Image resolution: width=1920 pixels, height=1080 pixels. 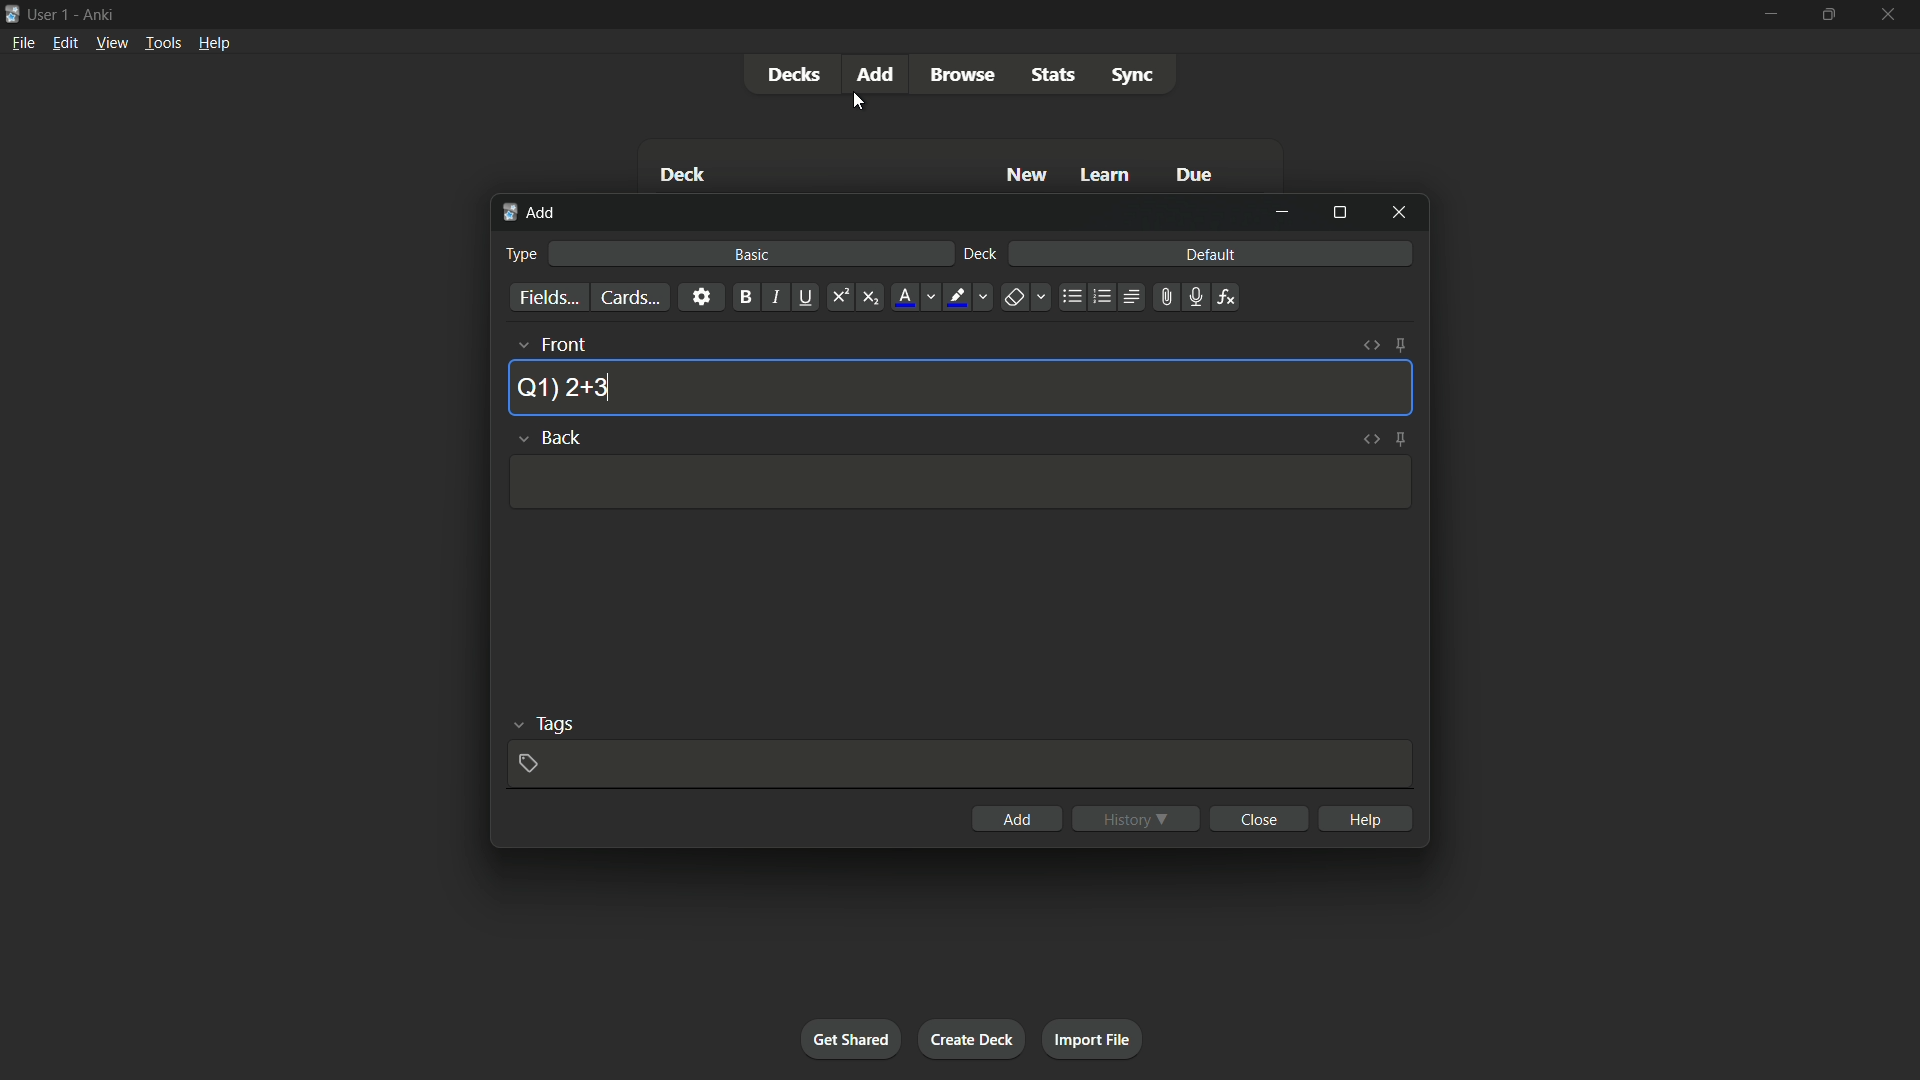 I want to click on alignment, so click(x=1130, y=298).